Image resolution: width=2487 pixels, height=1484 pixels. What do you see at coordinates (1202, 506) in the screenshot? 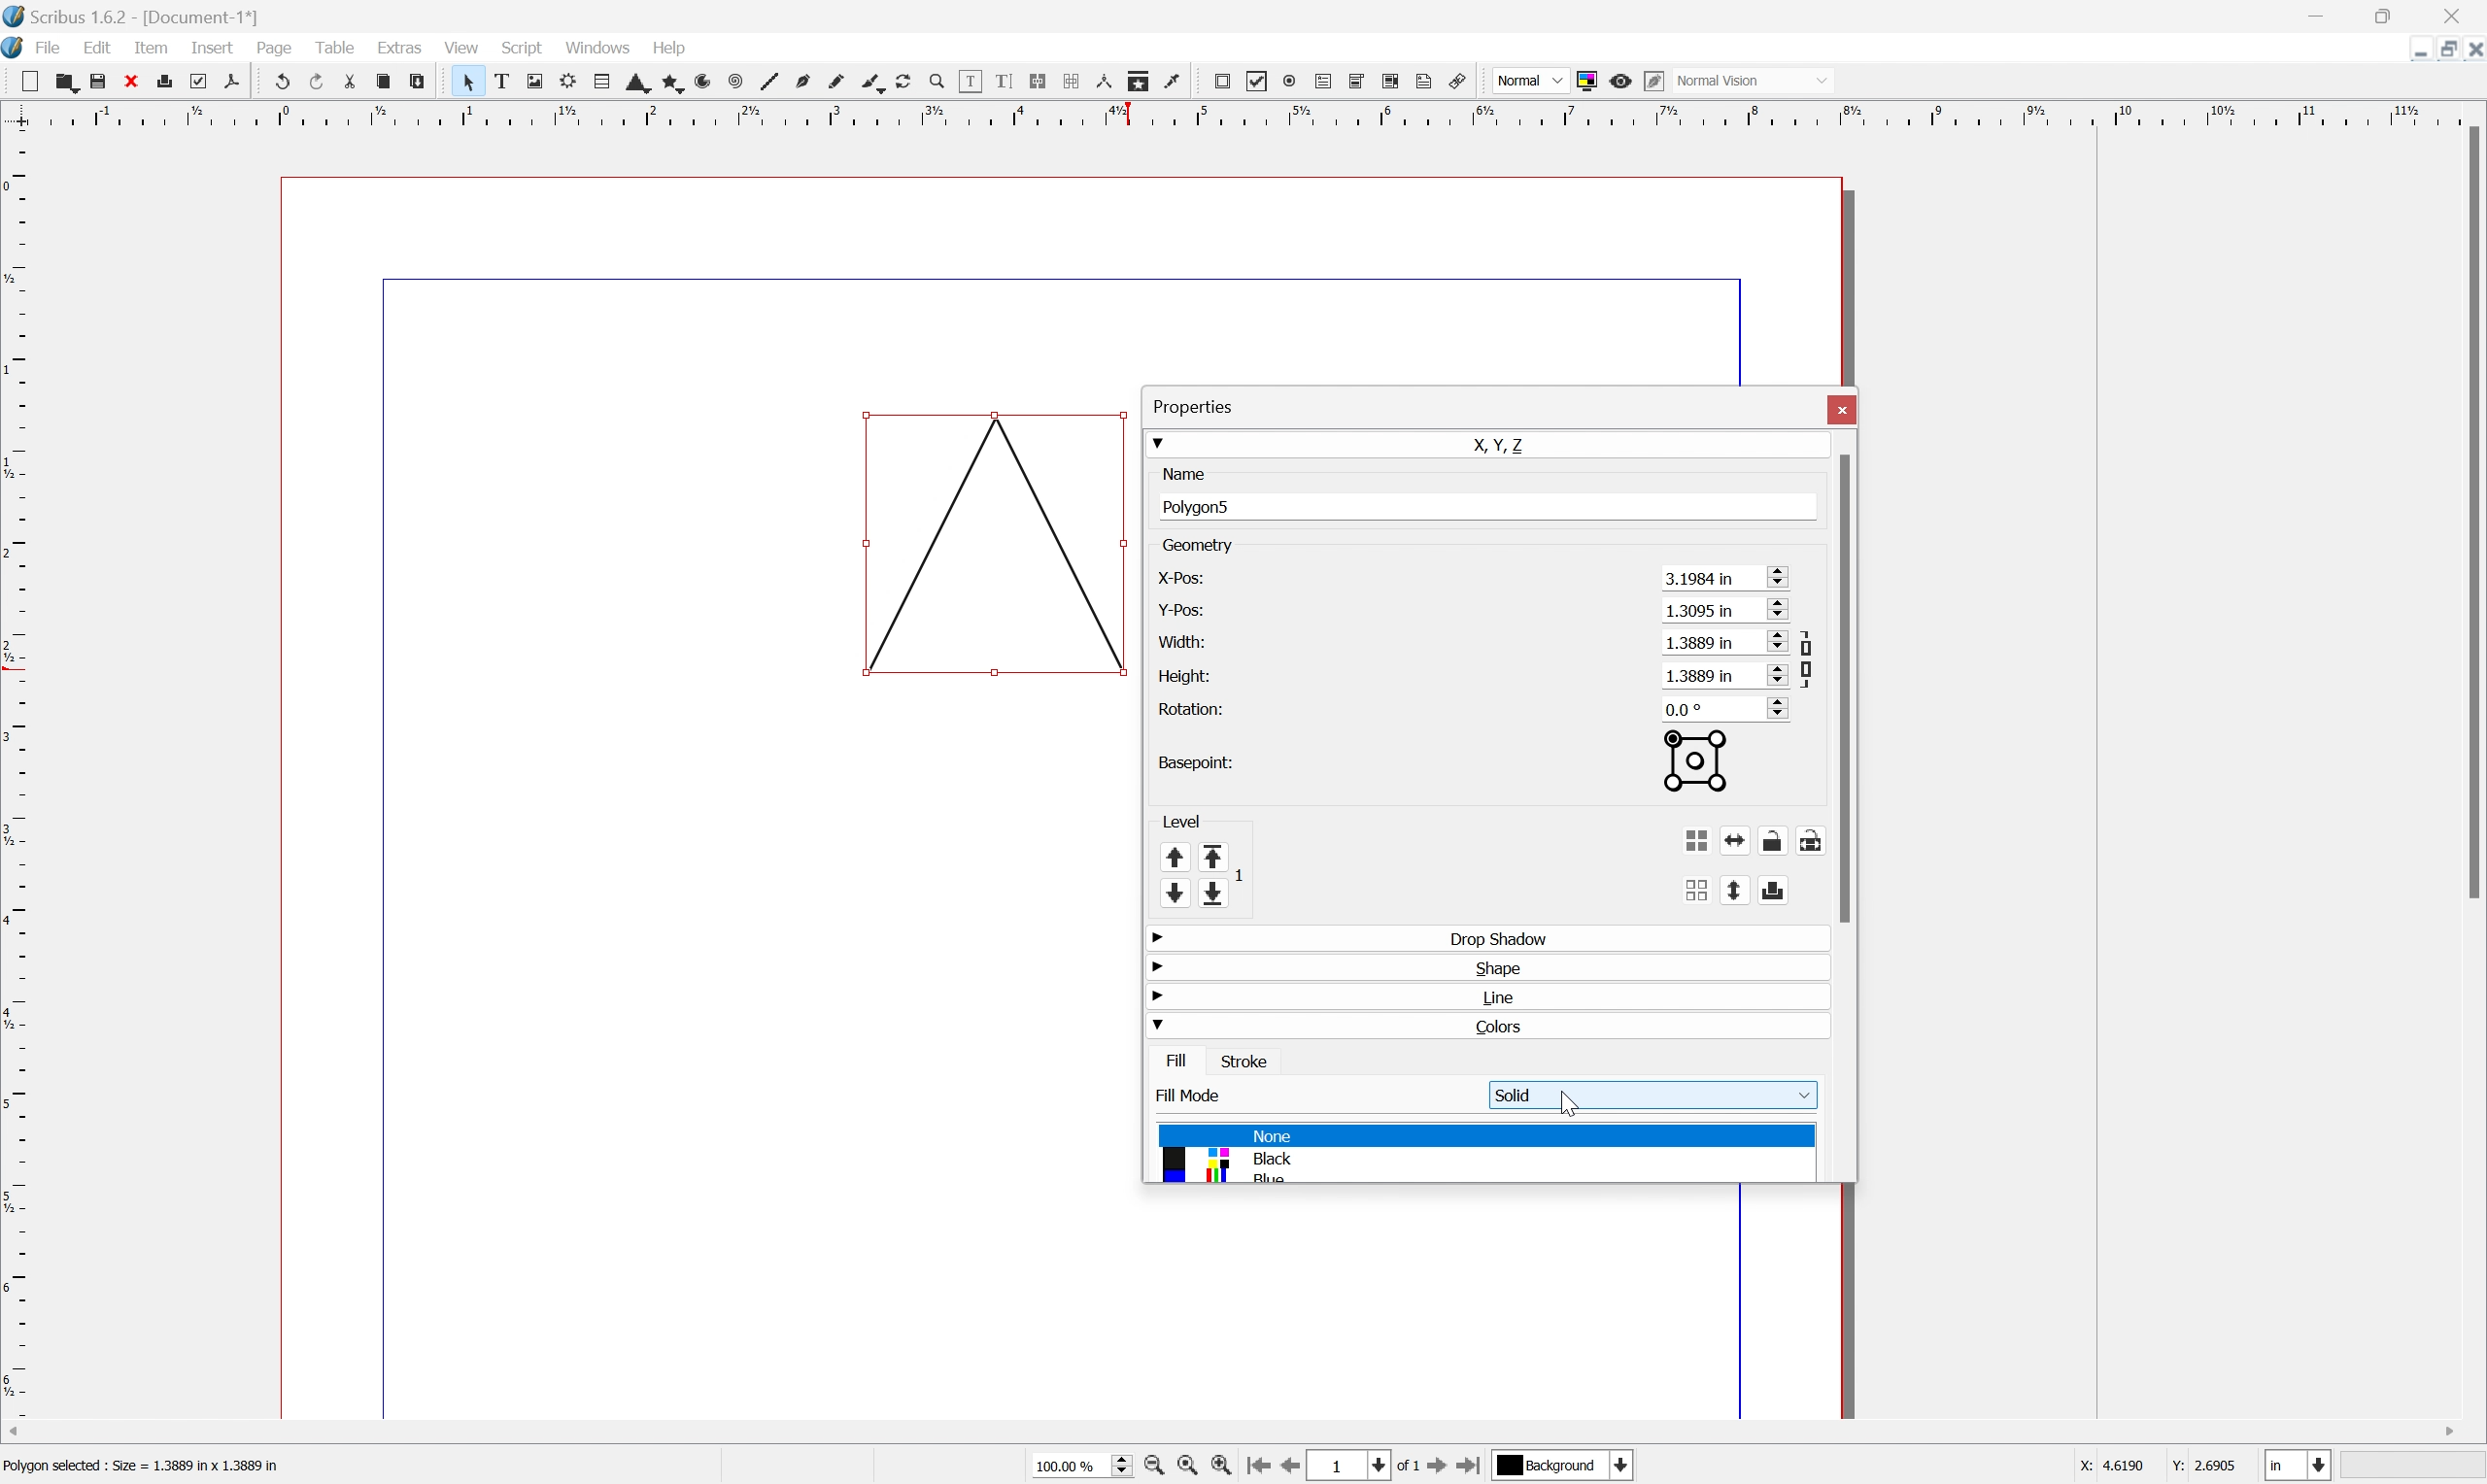
I see `Polygon5` at bounding box center [1202, 506].